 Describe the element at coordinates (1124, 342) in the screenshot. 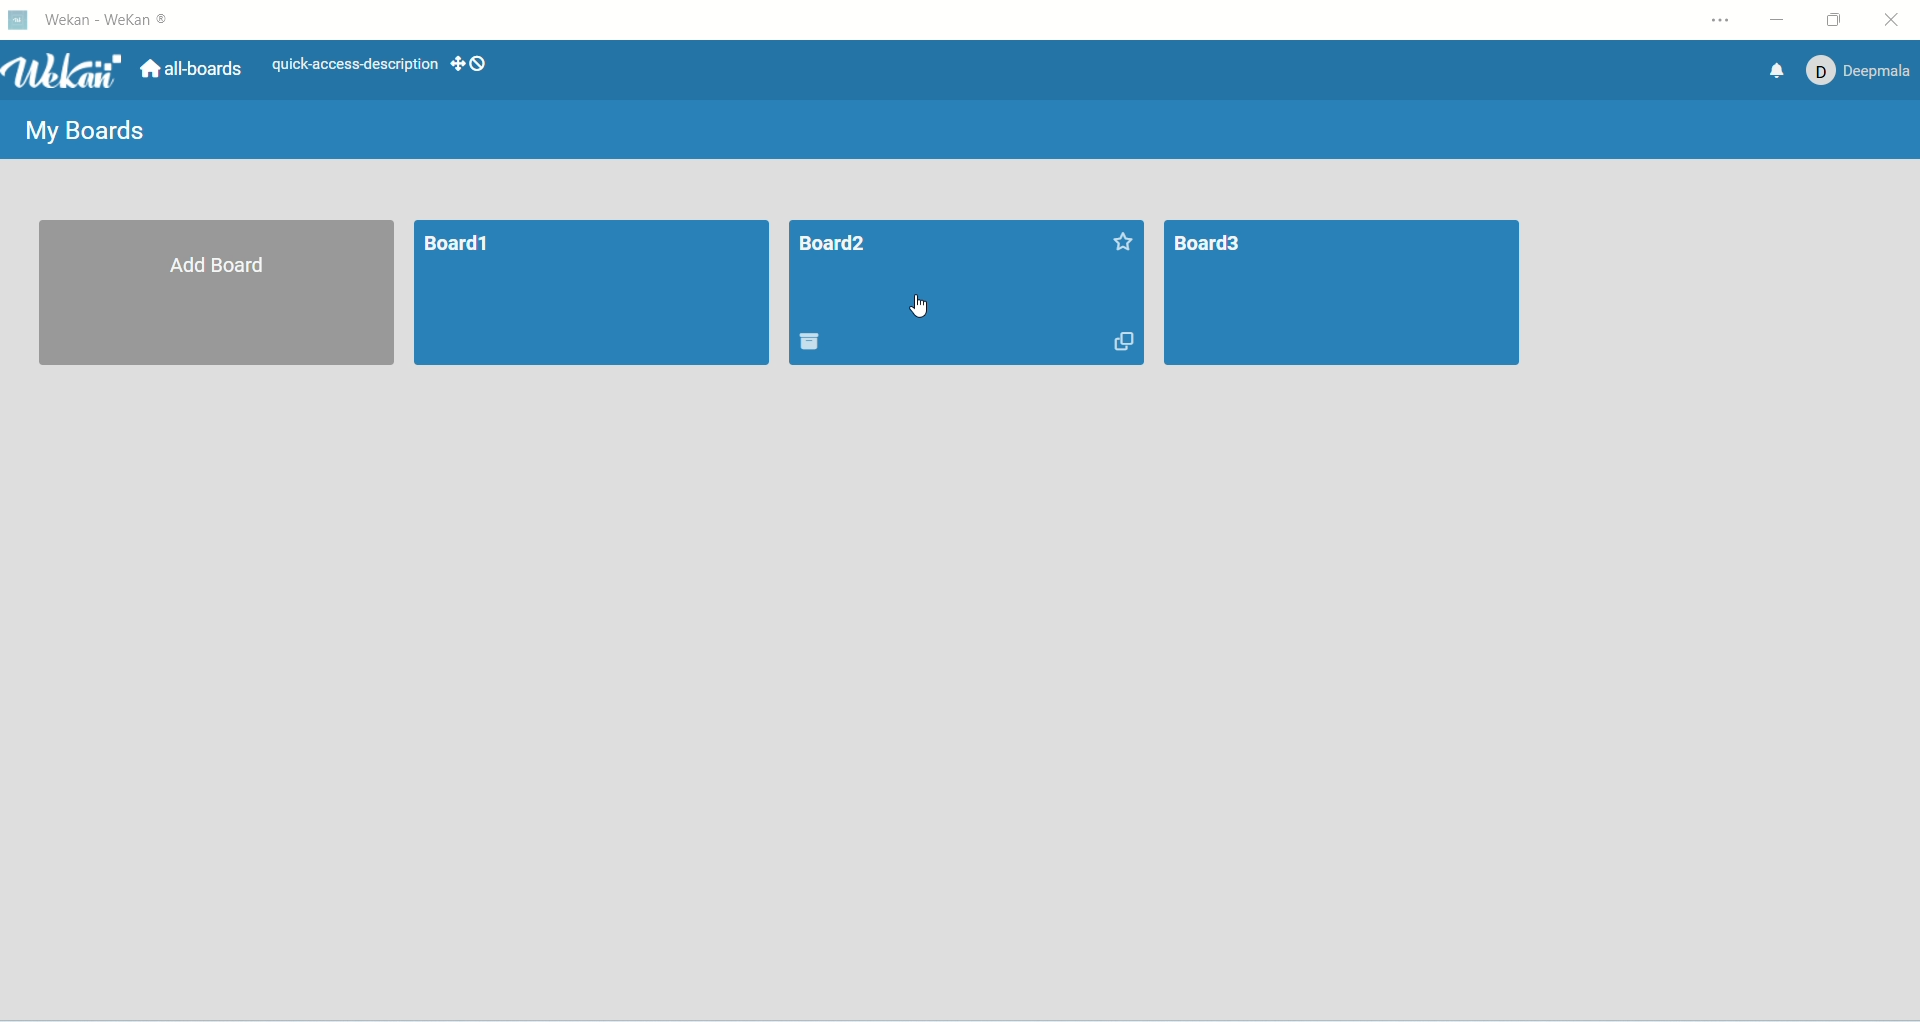

I see `duplicate` at that location.